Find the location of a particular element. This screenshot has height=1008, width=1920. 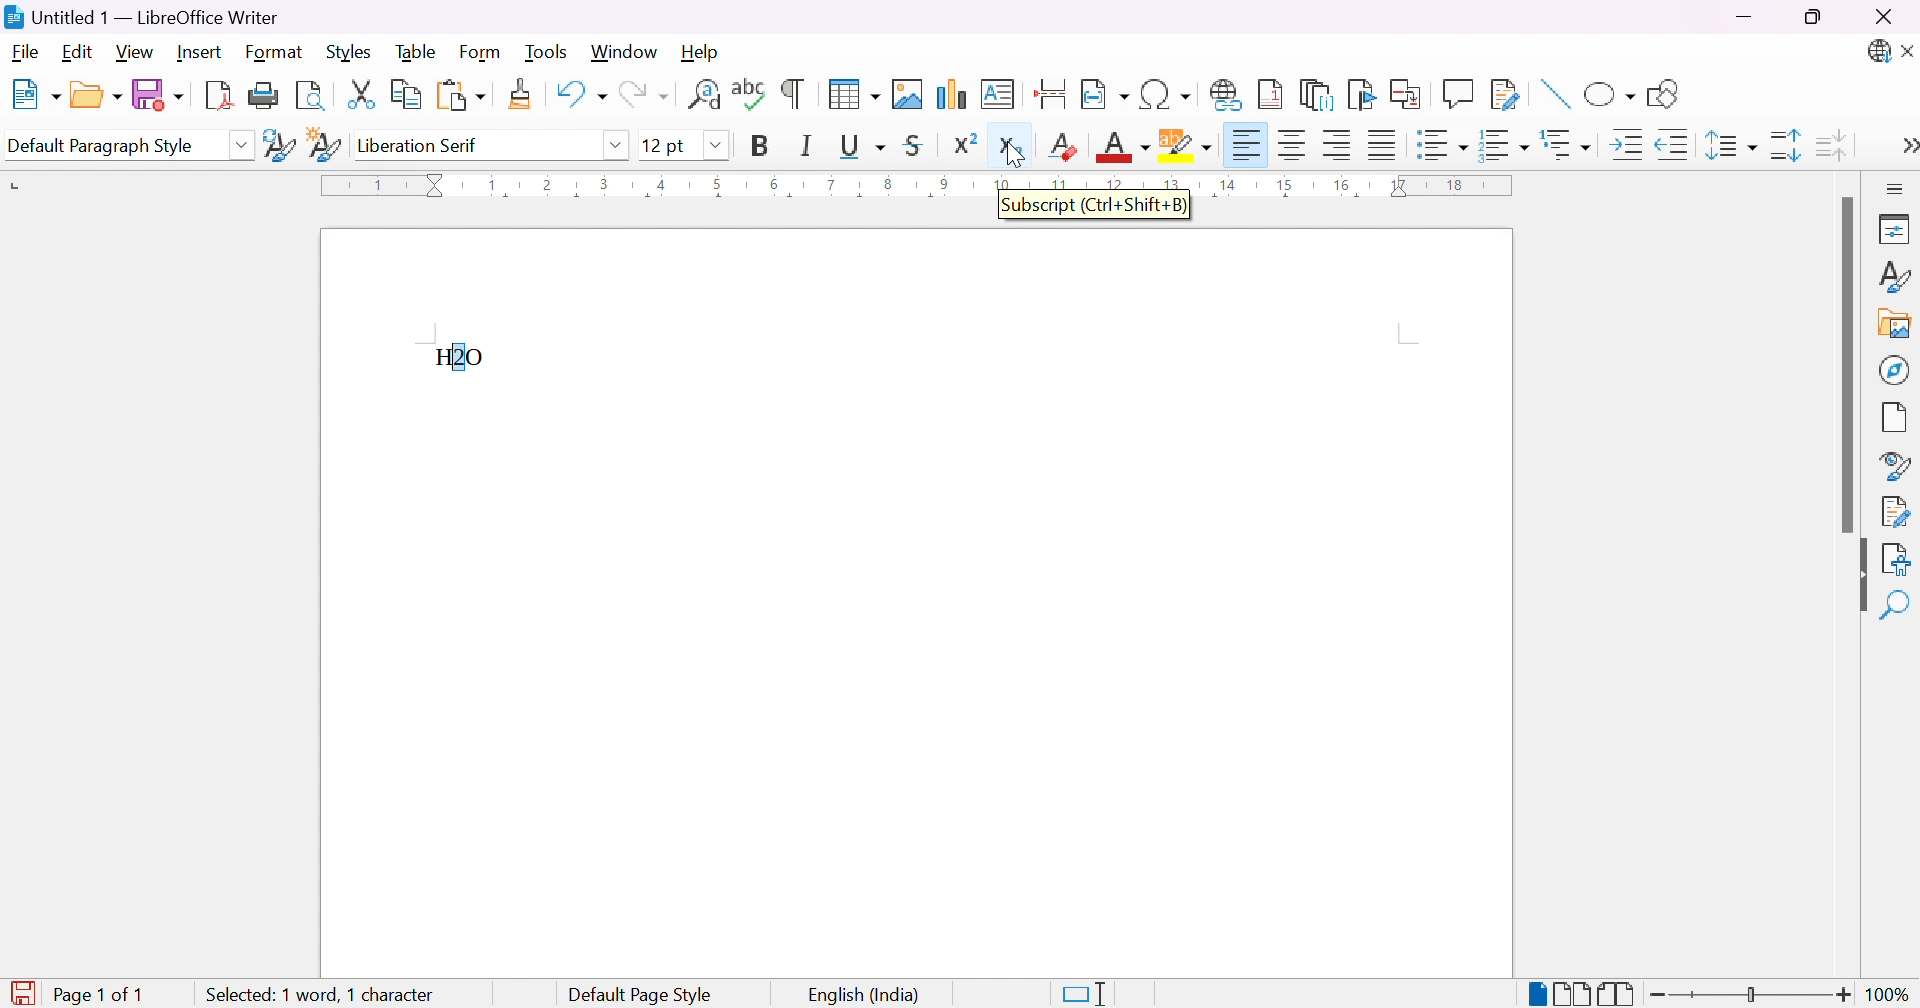

Toggle unordered list is located at coordinates (1444, 148).